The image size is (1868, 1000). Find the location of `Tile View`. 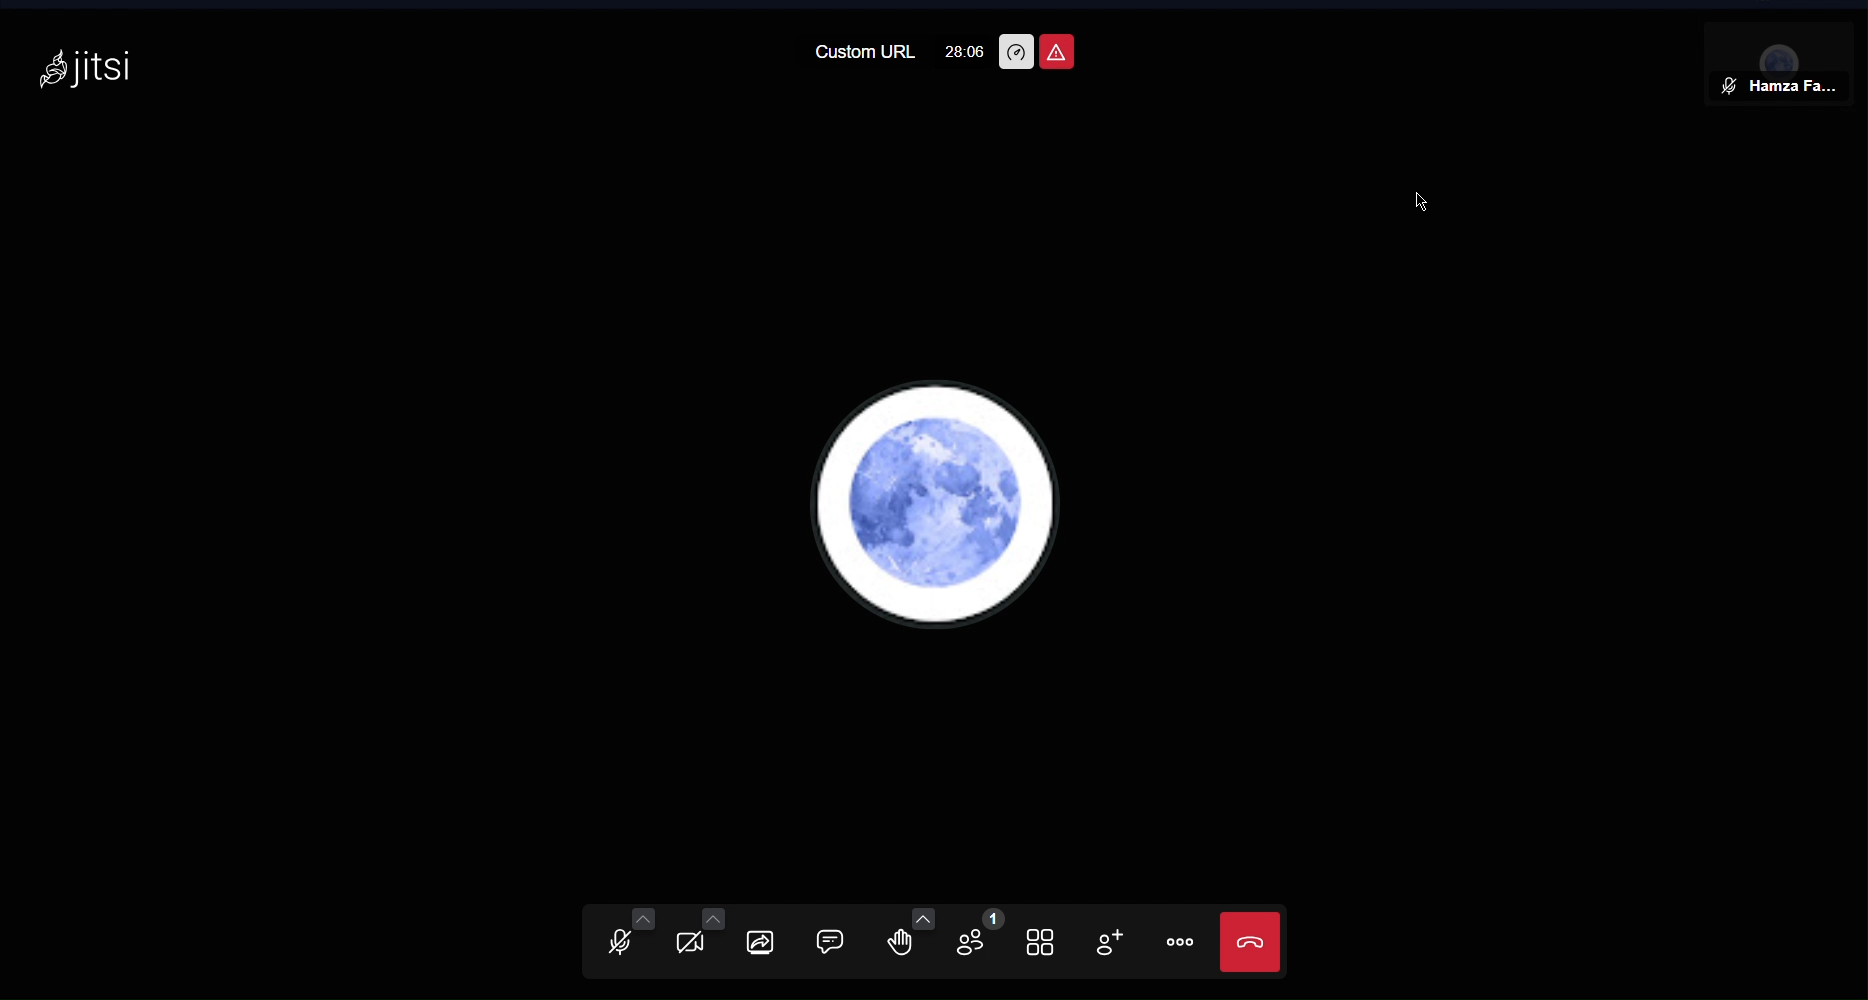

Tile View is located at coordinates (1049, 940).